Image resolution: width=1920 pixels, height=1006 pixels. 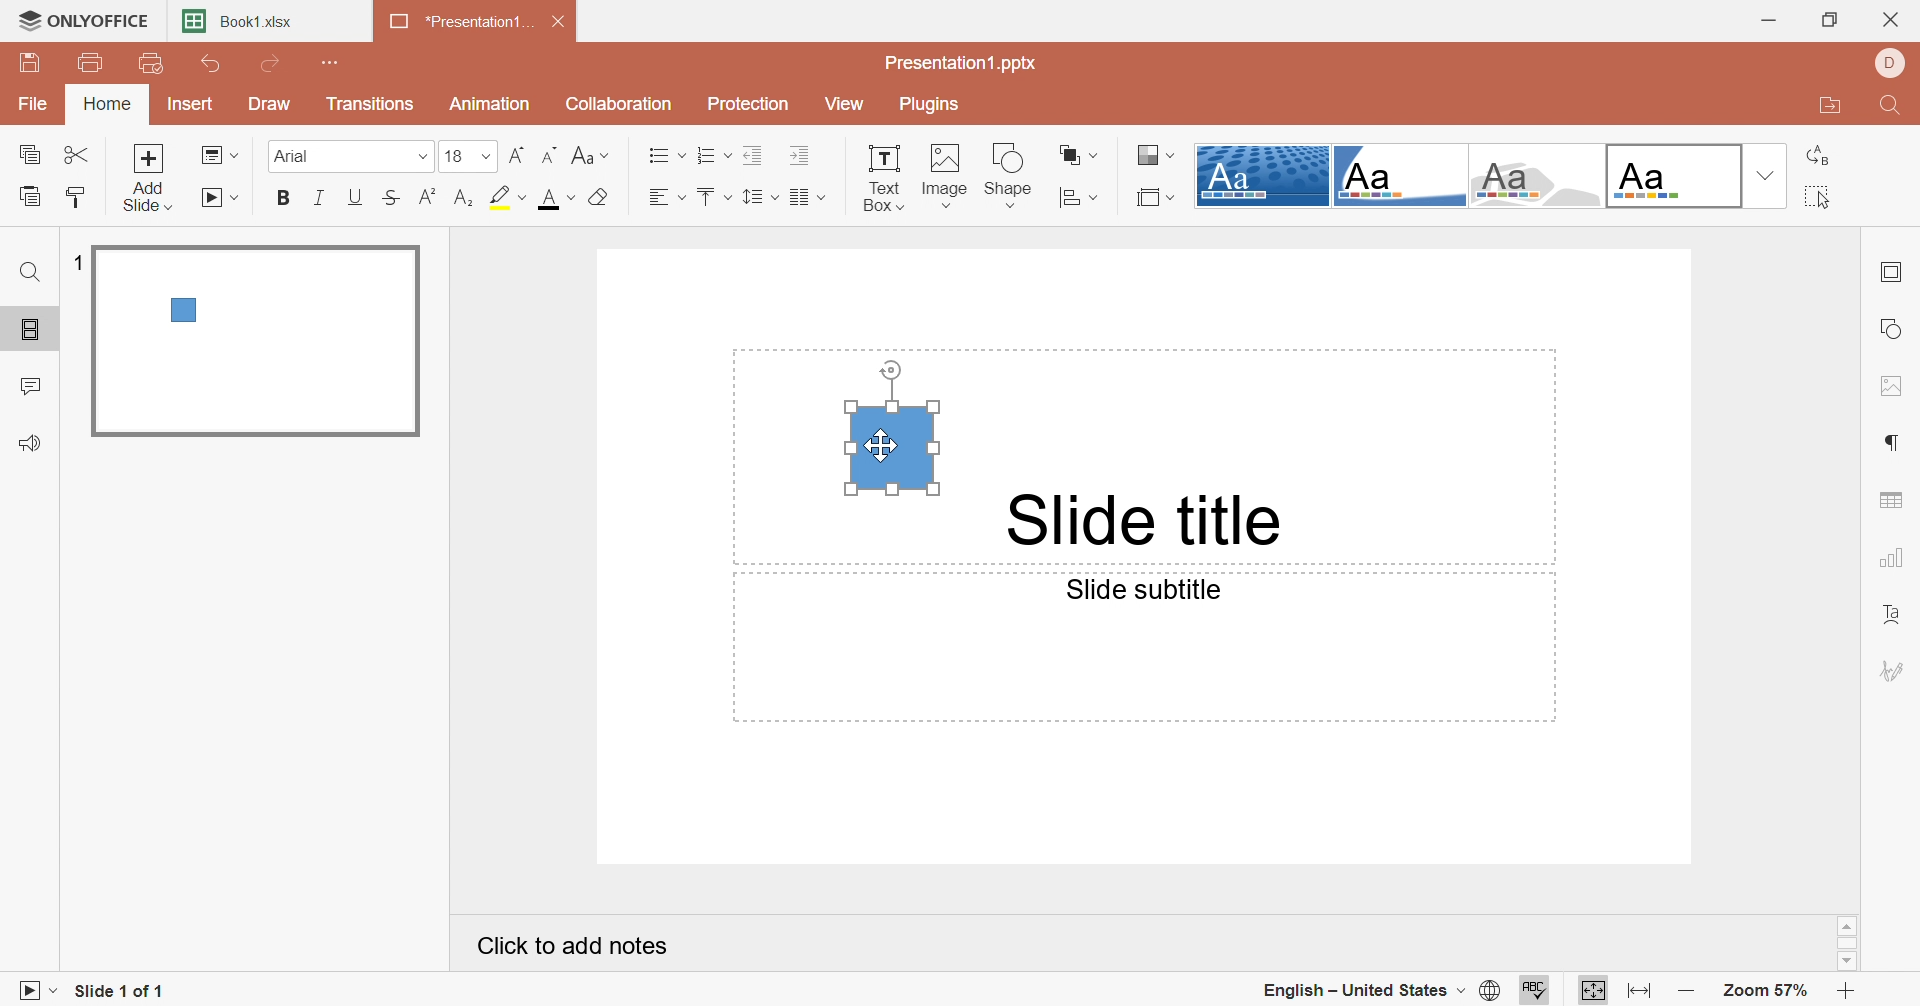 I want to click on Underline, so click(x=355, y=200).